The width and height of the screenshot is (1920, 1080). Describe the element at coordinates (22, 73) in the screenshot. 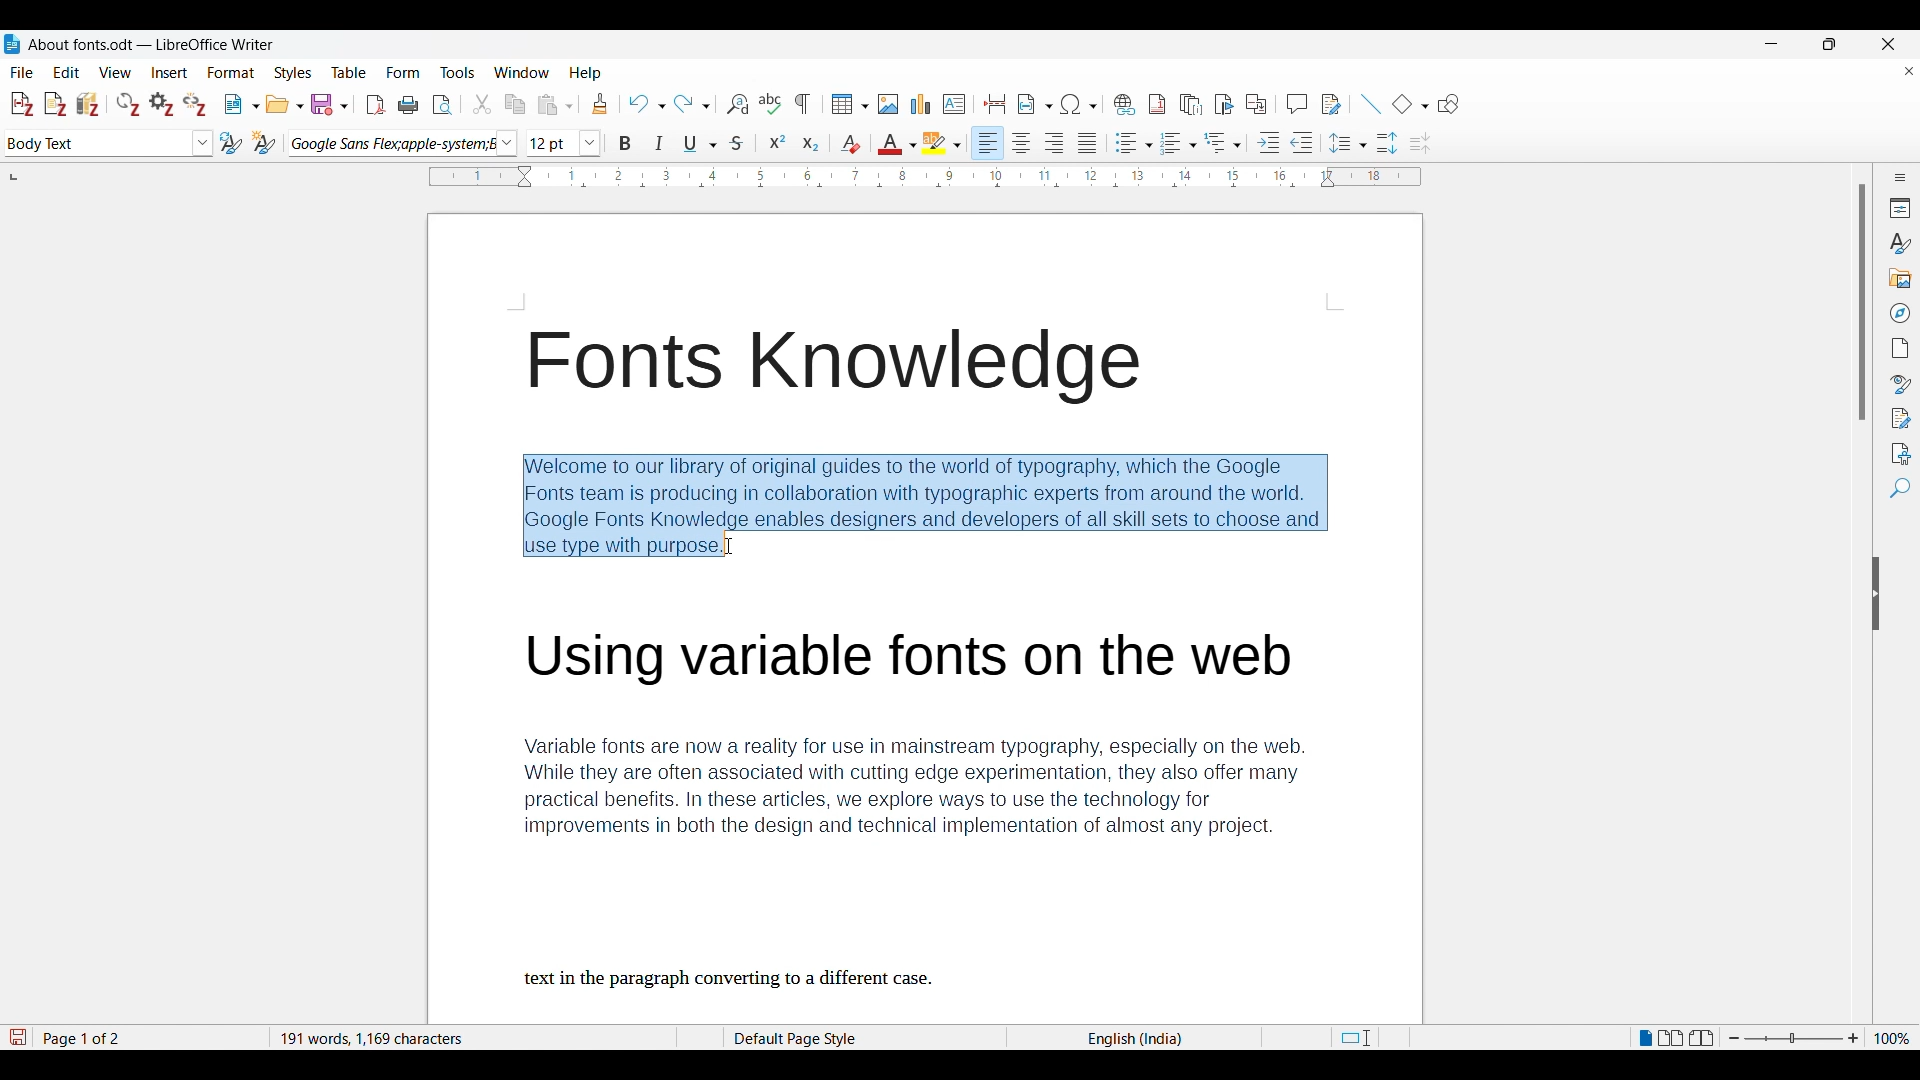

I see `File menu` at that location.